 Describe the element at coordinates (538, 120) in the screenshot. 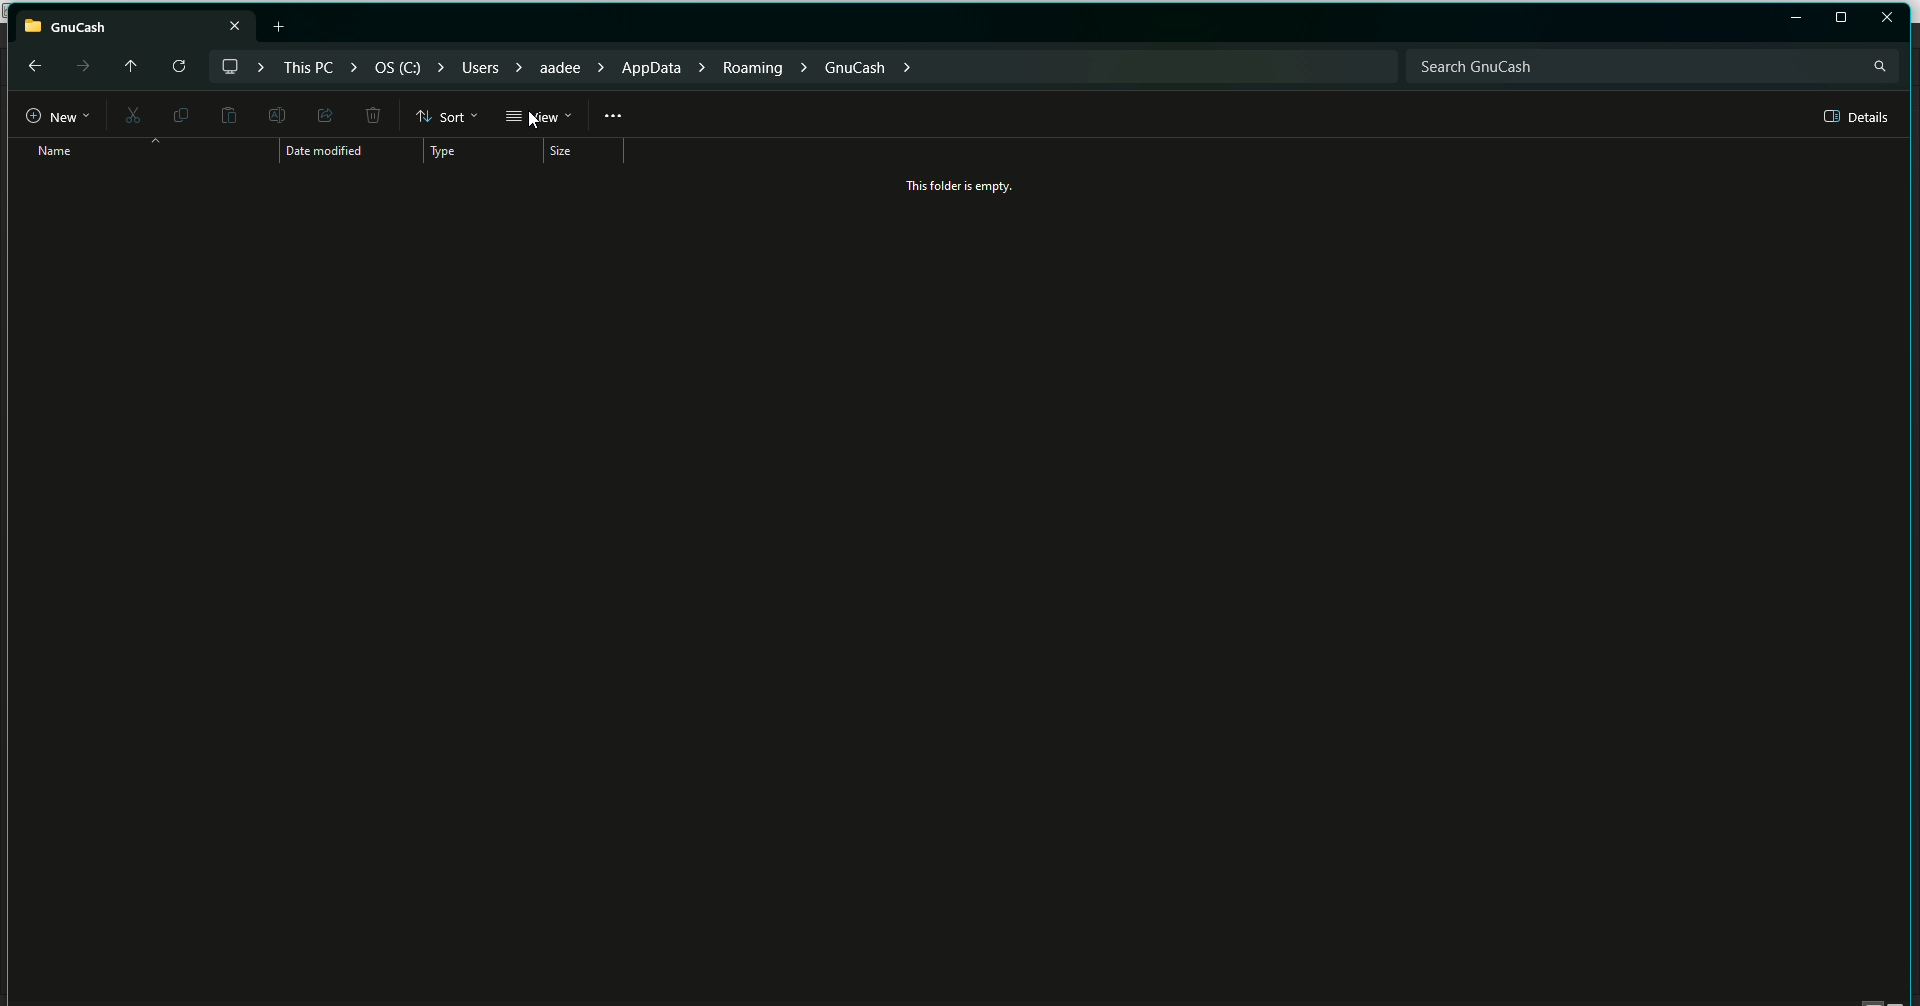

I see `Cursor` at that location.